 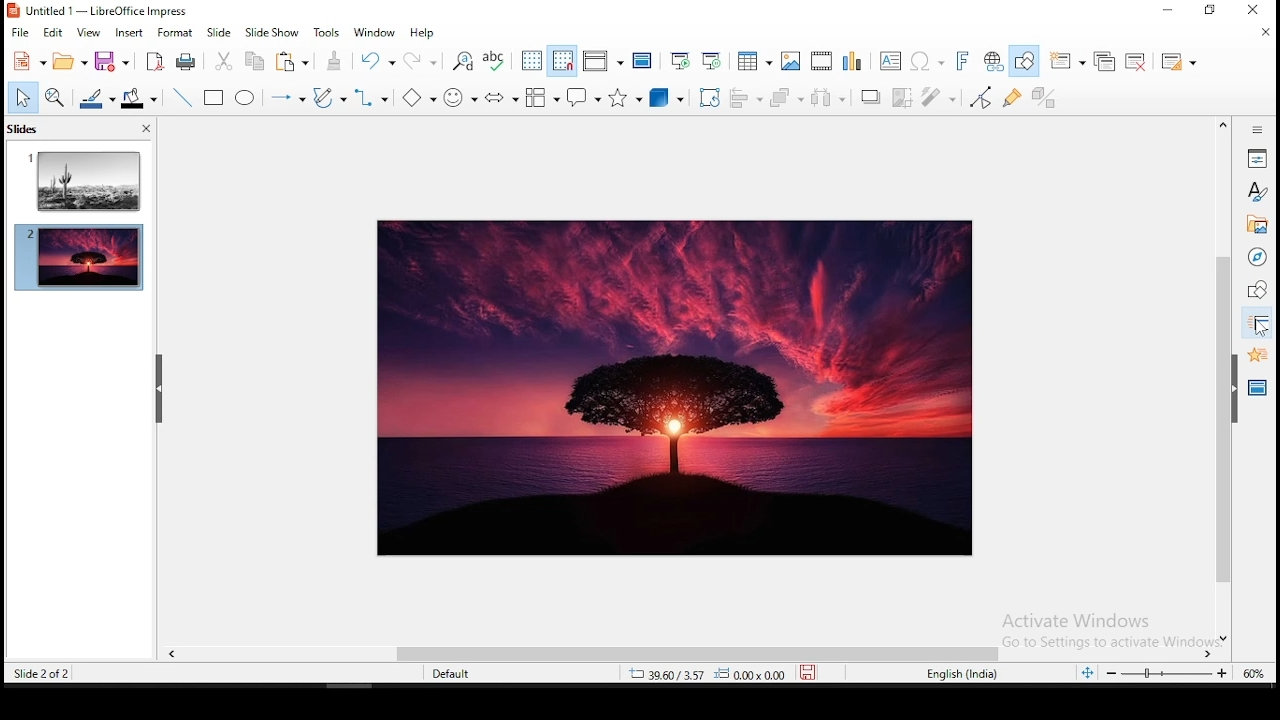 I want to click on images, so click(x=791, y=60).